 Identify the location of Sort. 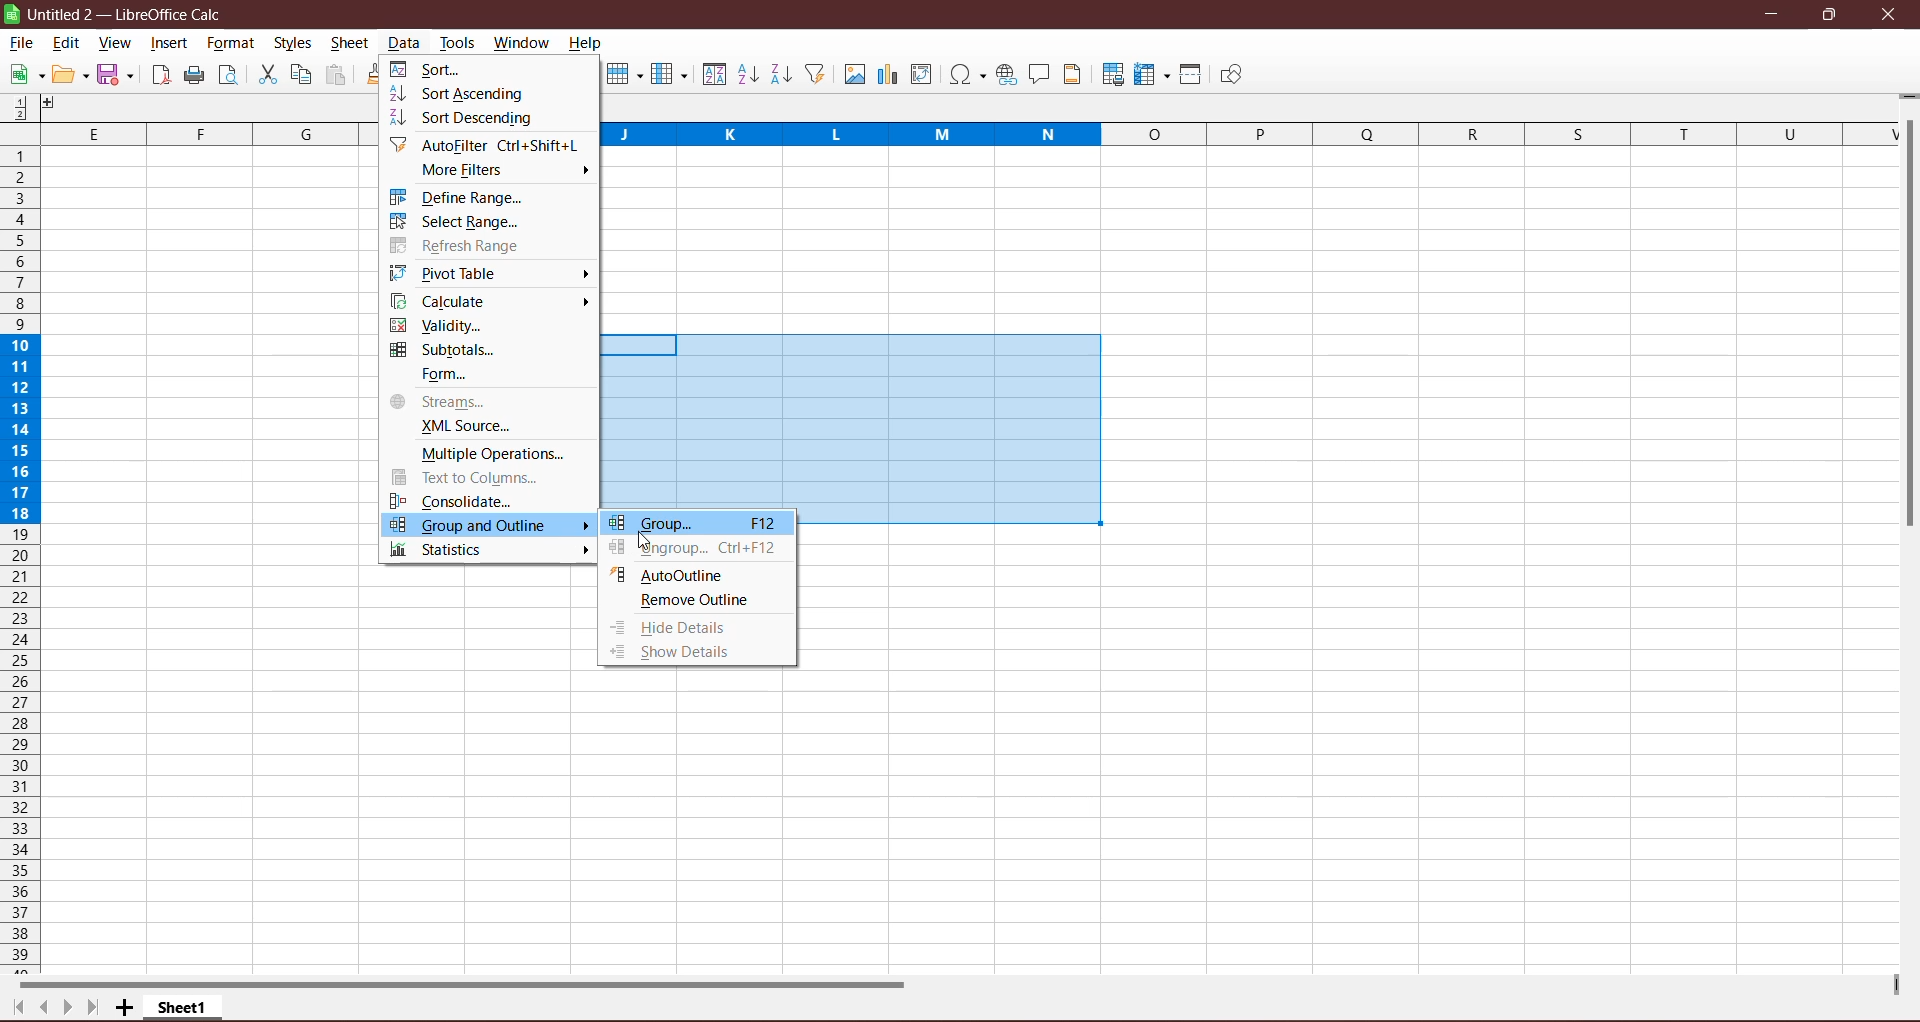
(712, 74).